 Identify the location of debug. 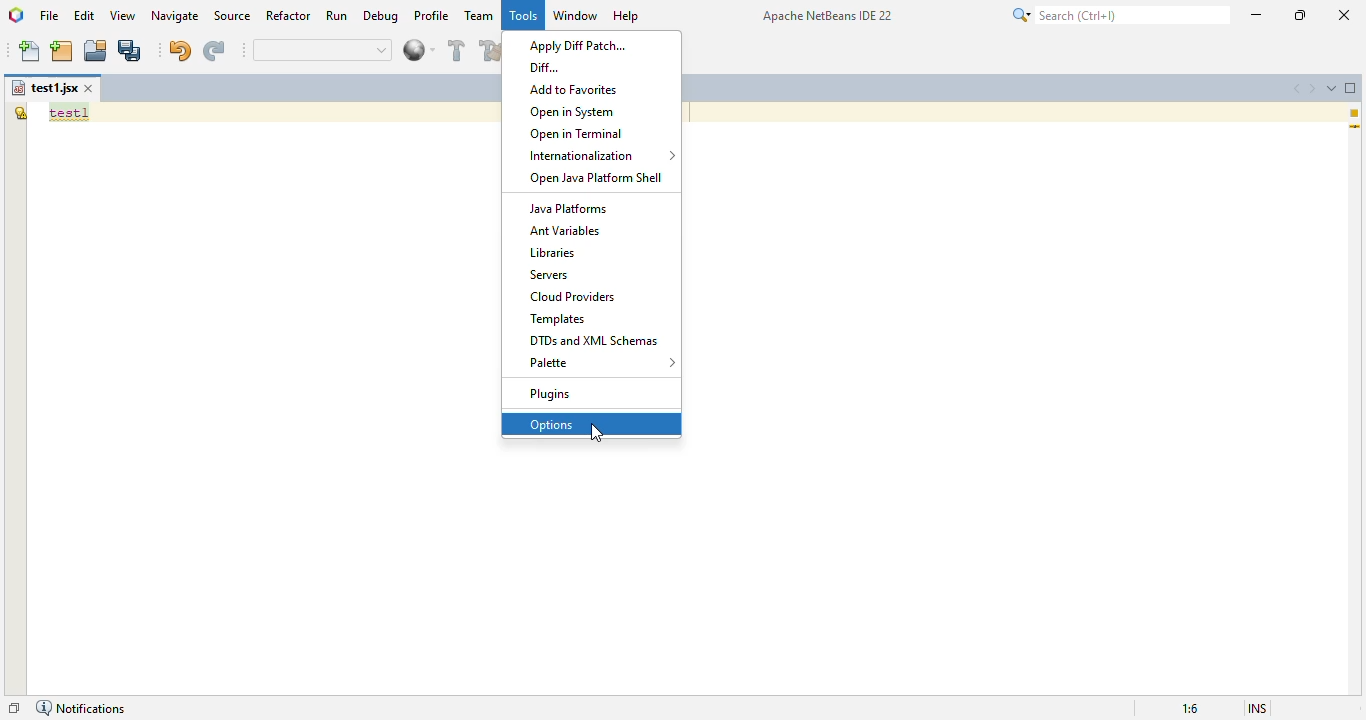
(382, 16).